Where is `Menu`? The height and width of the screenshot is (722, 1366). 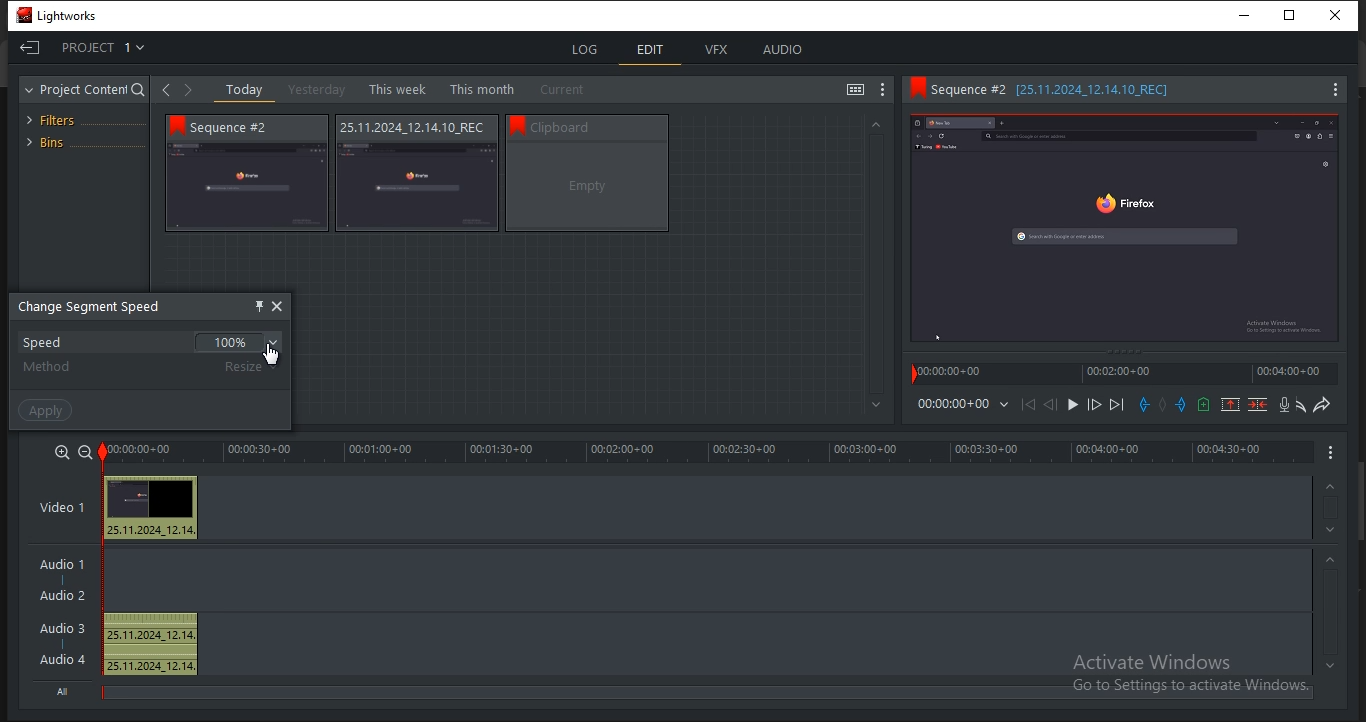
Menu is located at coordinates (1332, 453).